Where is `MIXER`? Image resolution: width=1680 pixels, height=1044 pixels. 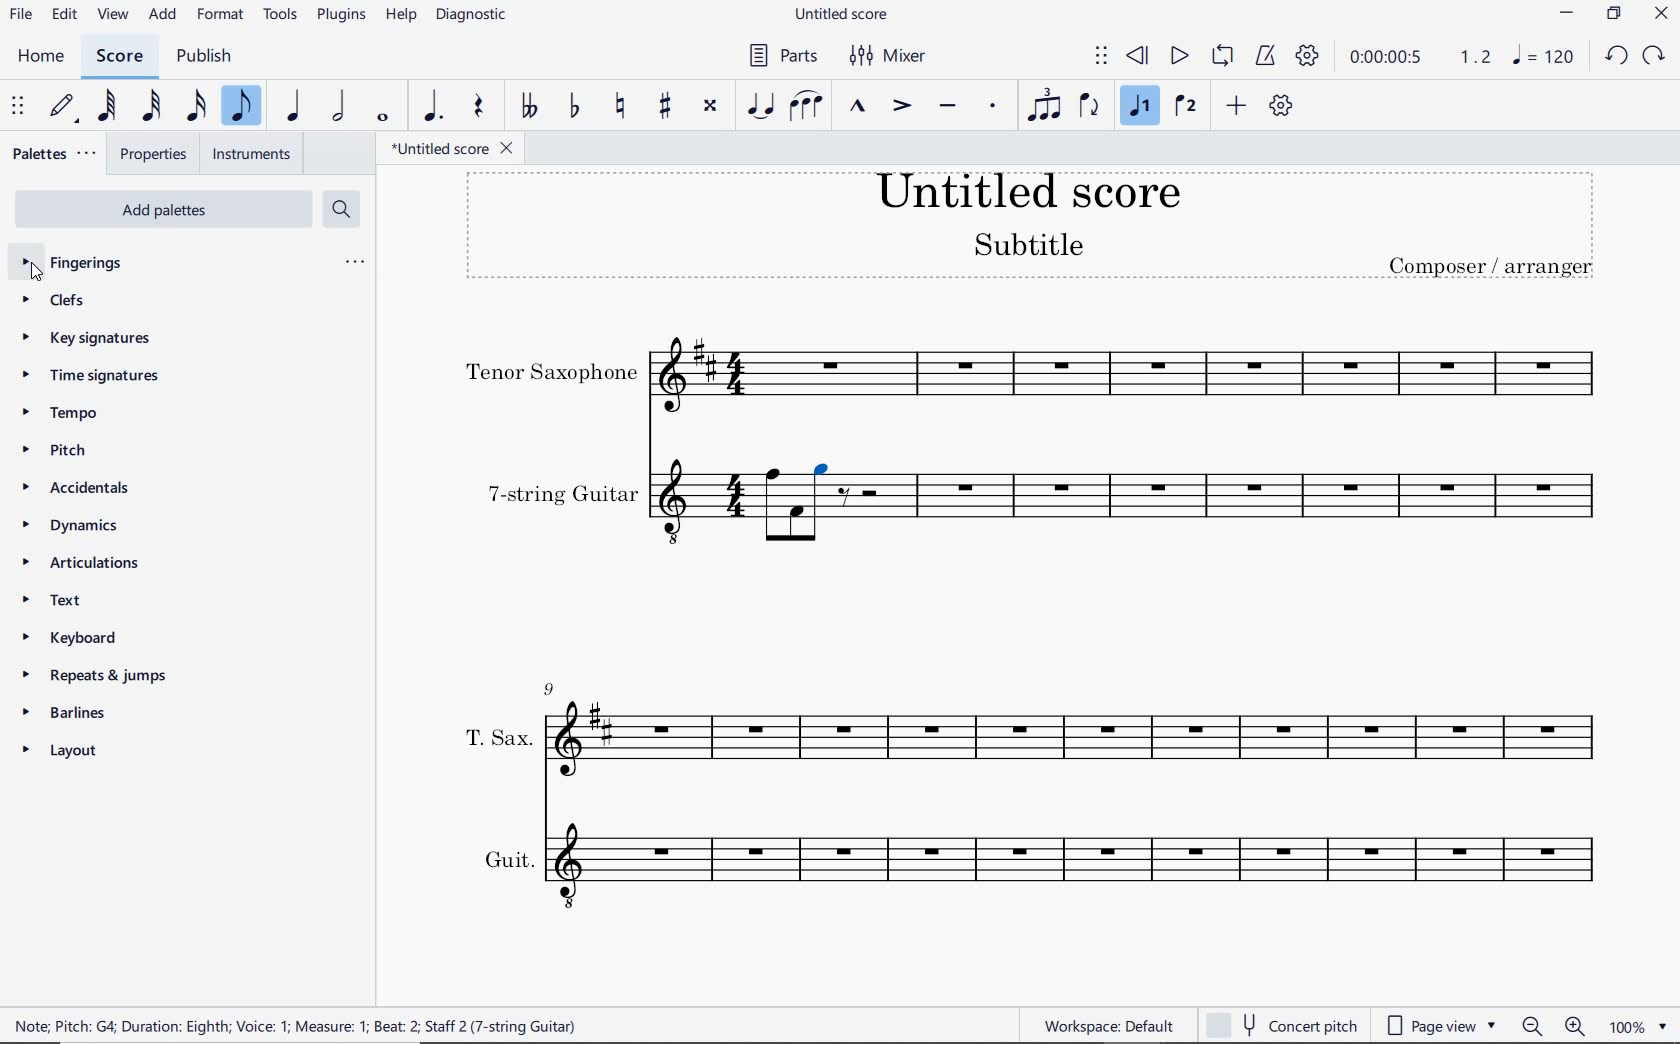
MIXER is located at coordinates (886, 55).